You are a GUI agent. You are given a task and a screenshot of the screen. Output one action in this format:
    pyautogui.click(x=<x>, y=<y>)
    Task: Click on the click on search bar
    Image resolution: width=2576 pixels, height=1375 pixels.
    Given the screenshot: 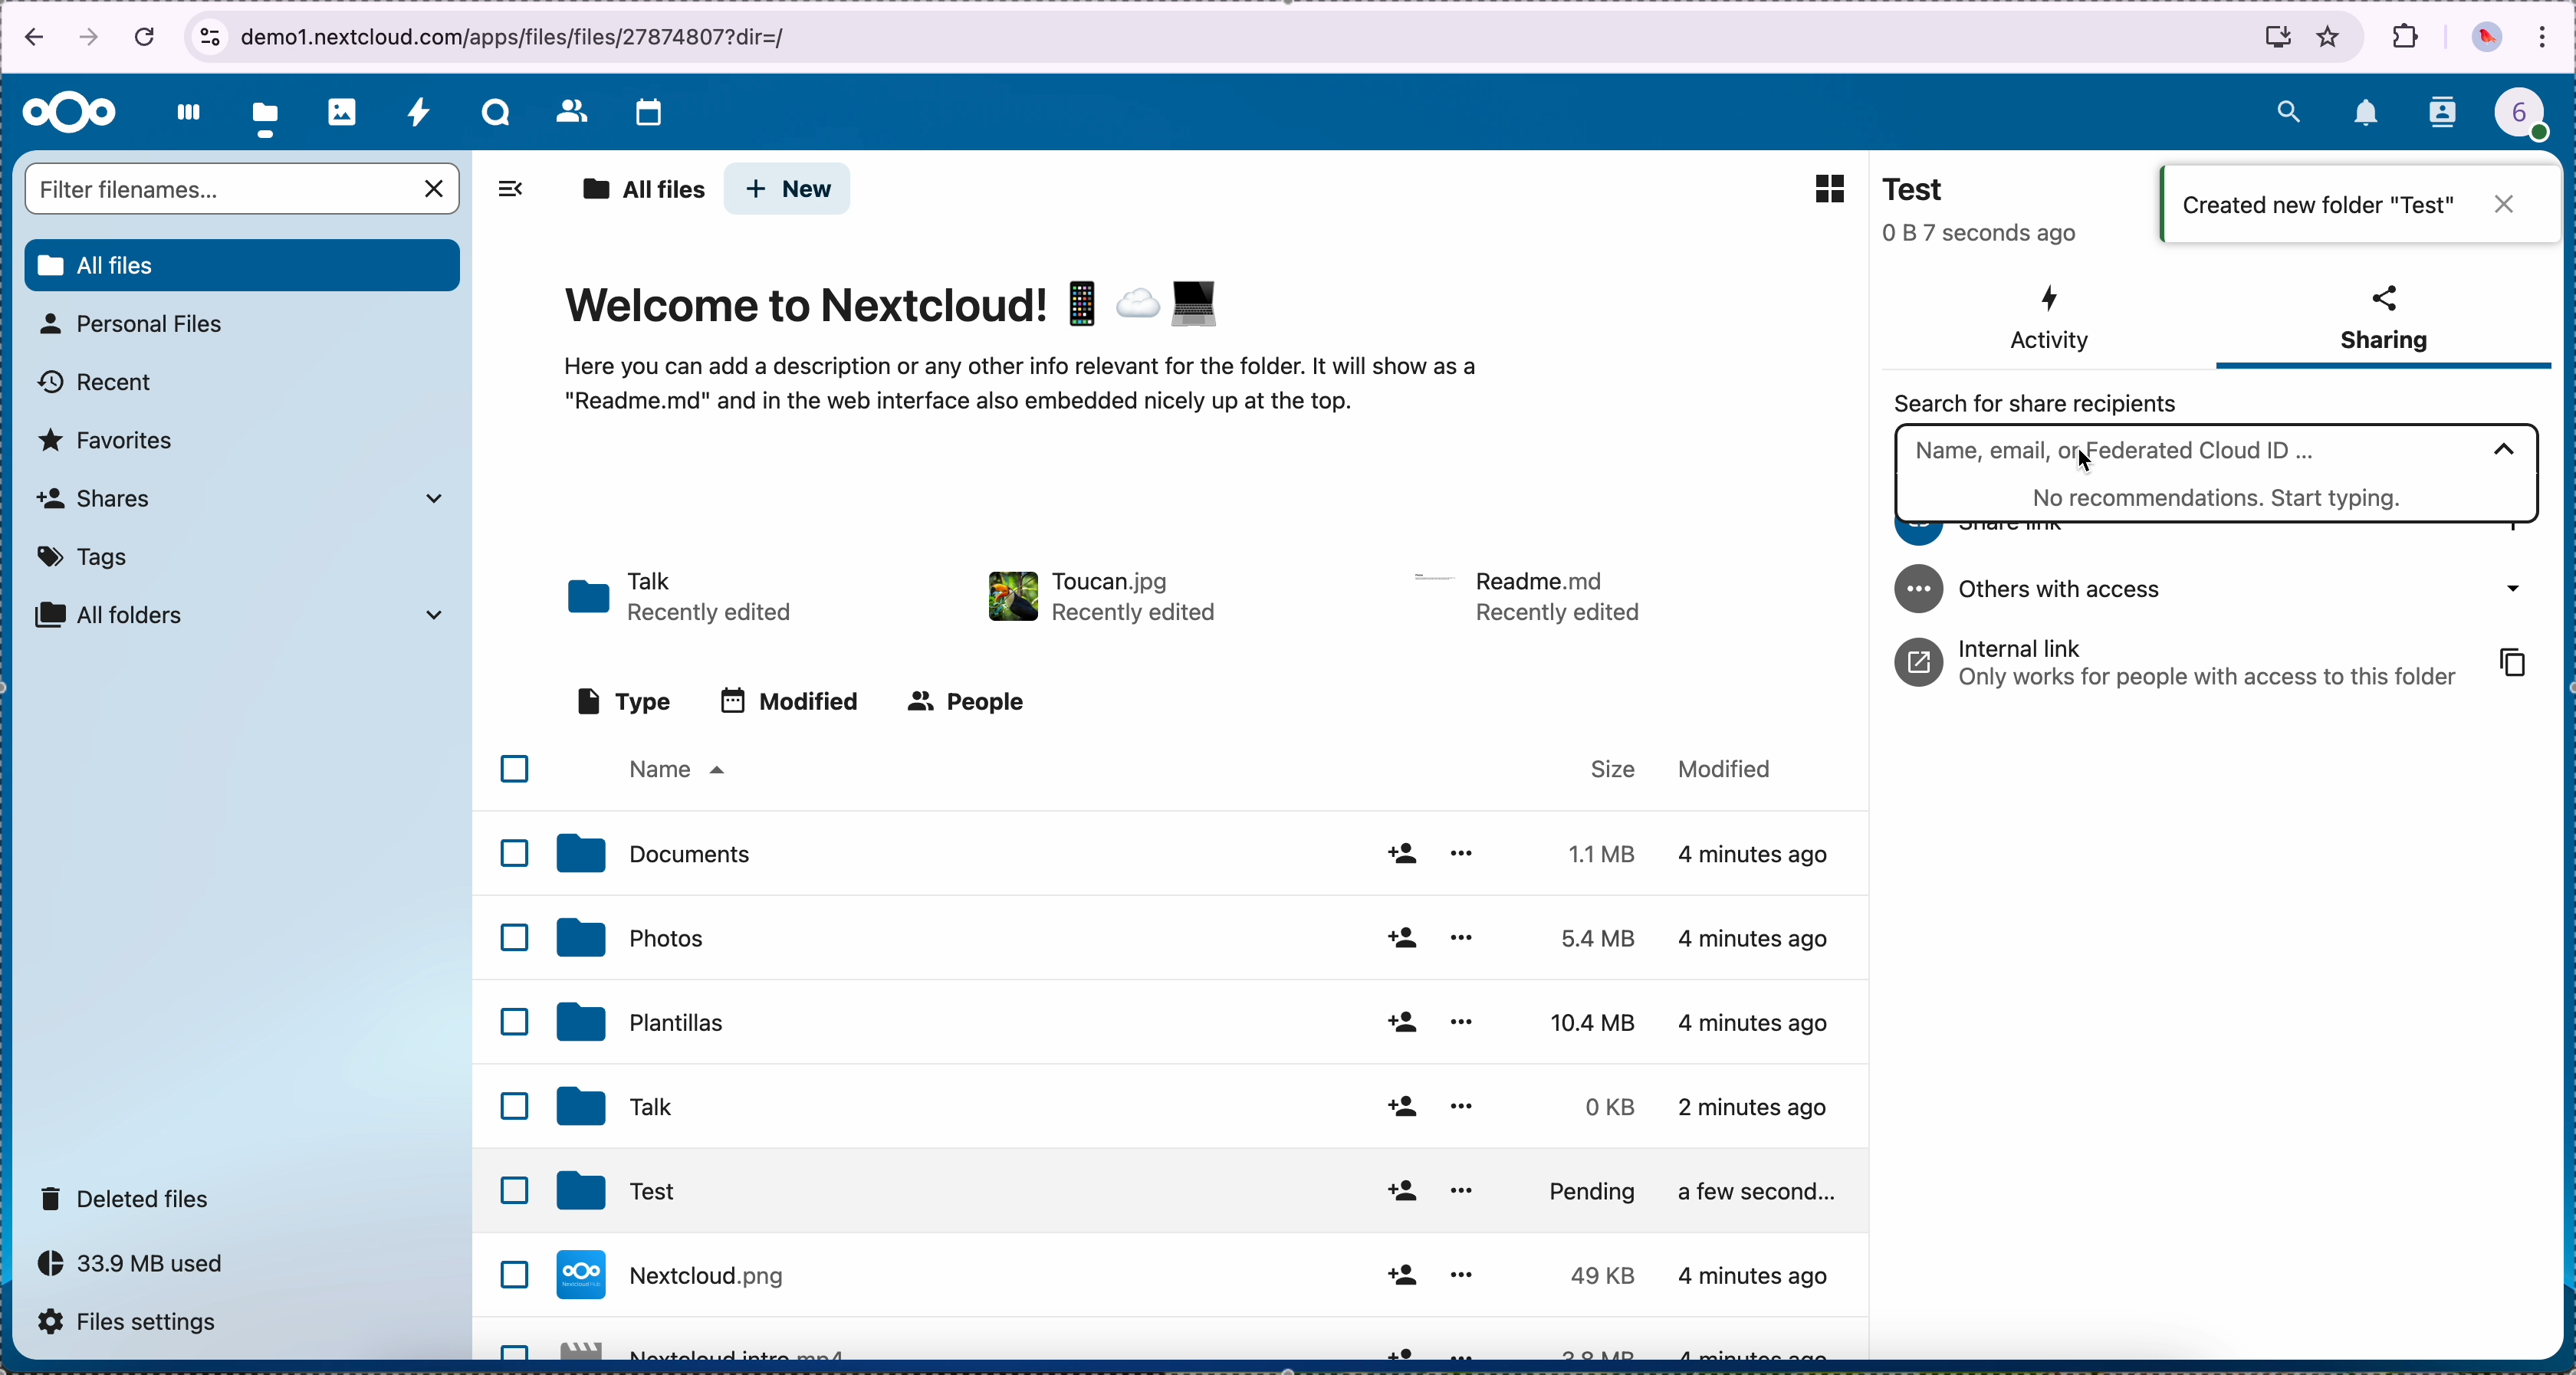 What is the action you would take?
    pyautogui.click(x=2217, y=453)
    